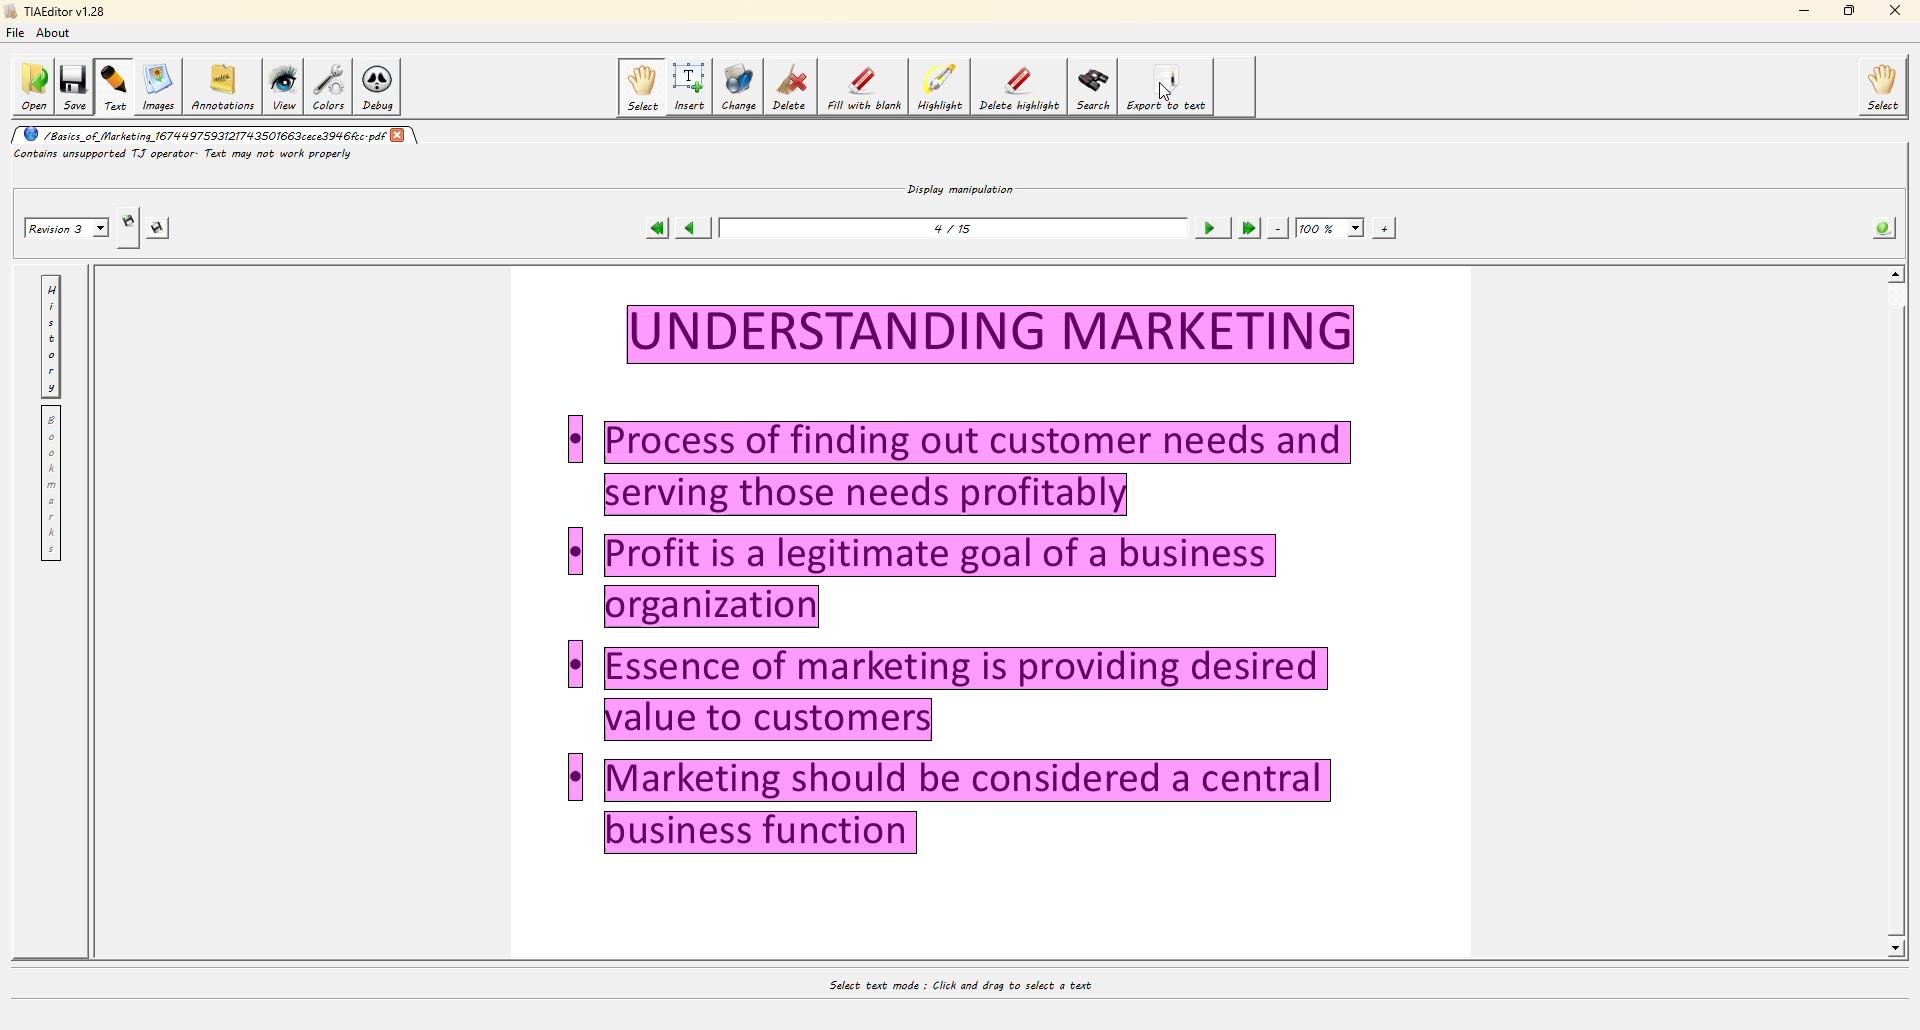 The width and height of the screenshot is (1920, 1030). What do you see at coordinates (158, 88) in the screenshot?
I see `images` at bounding box center [158, 88].